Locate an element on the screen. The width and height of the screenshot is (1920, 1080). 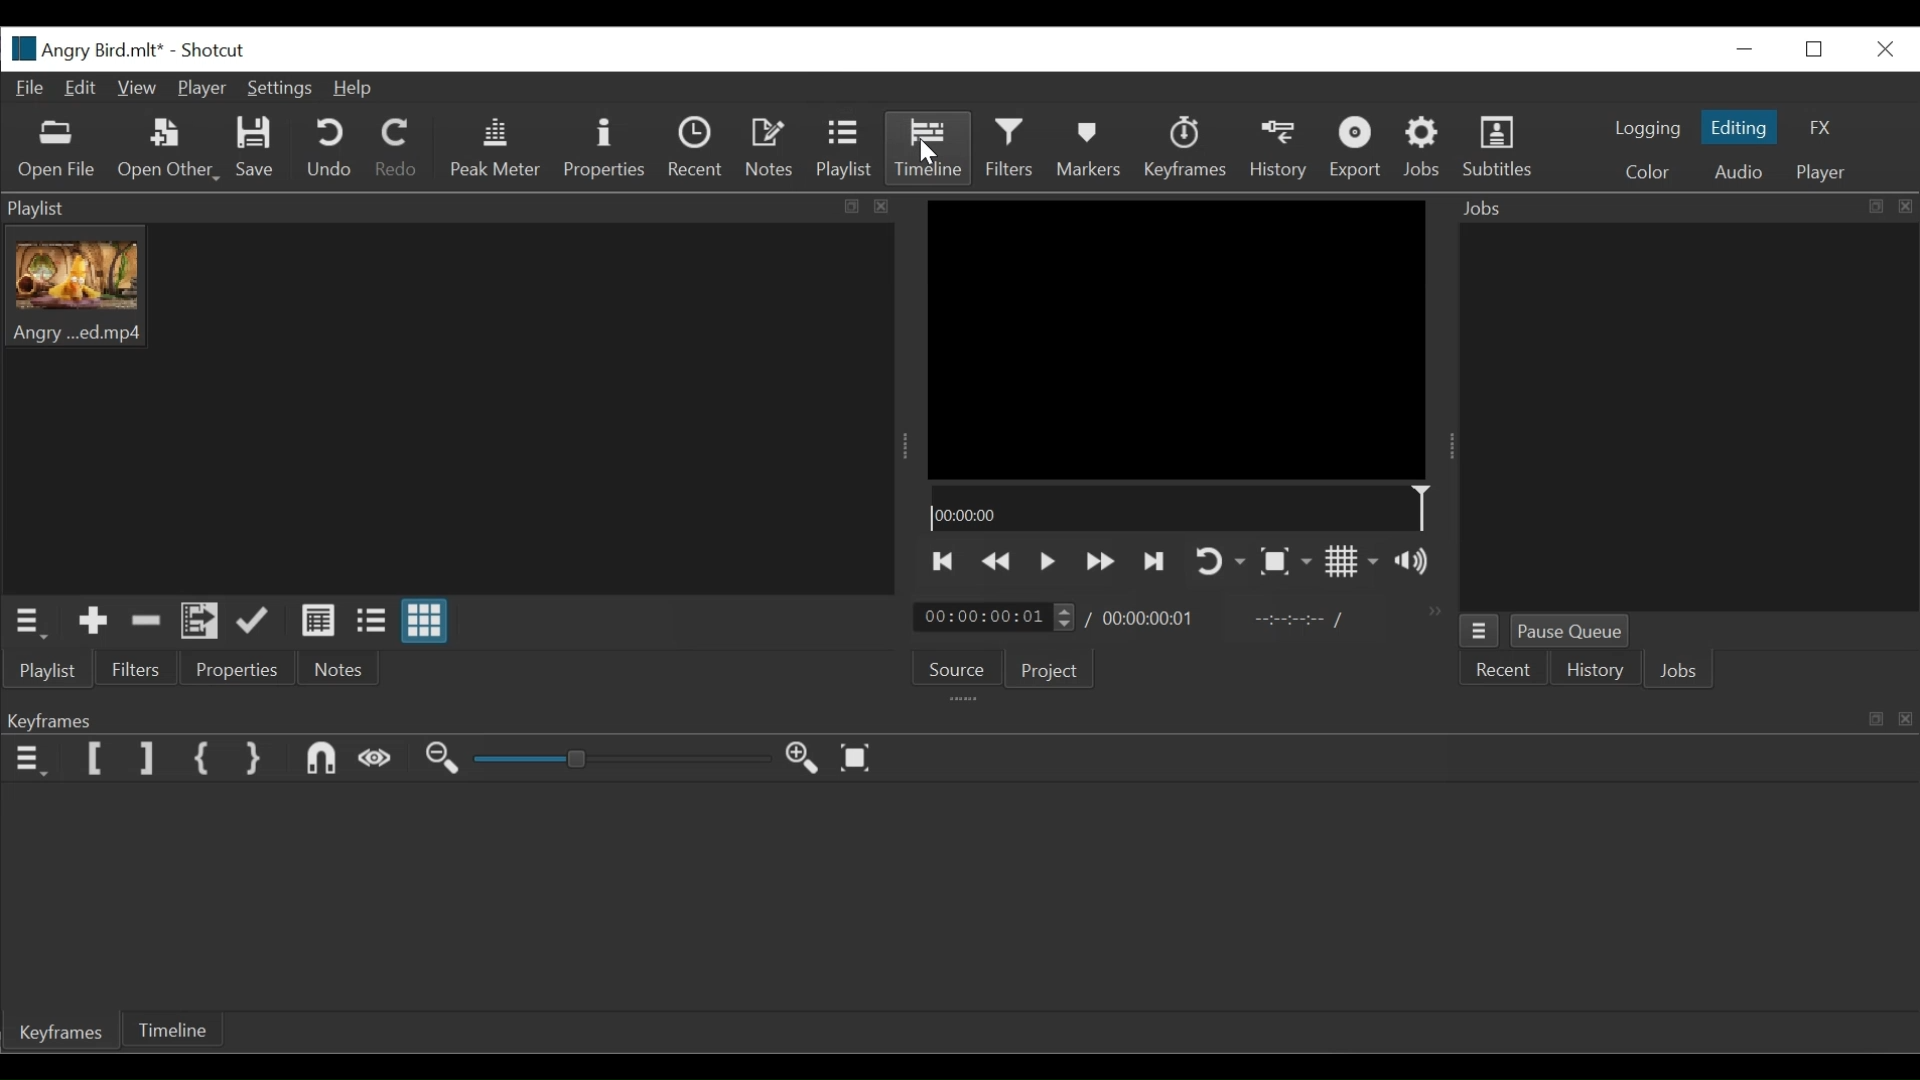
Audio is located at coordinates (1743, 171).